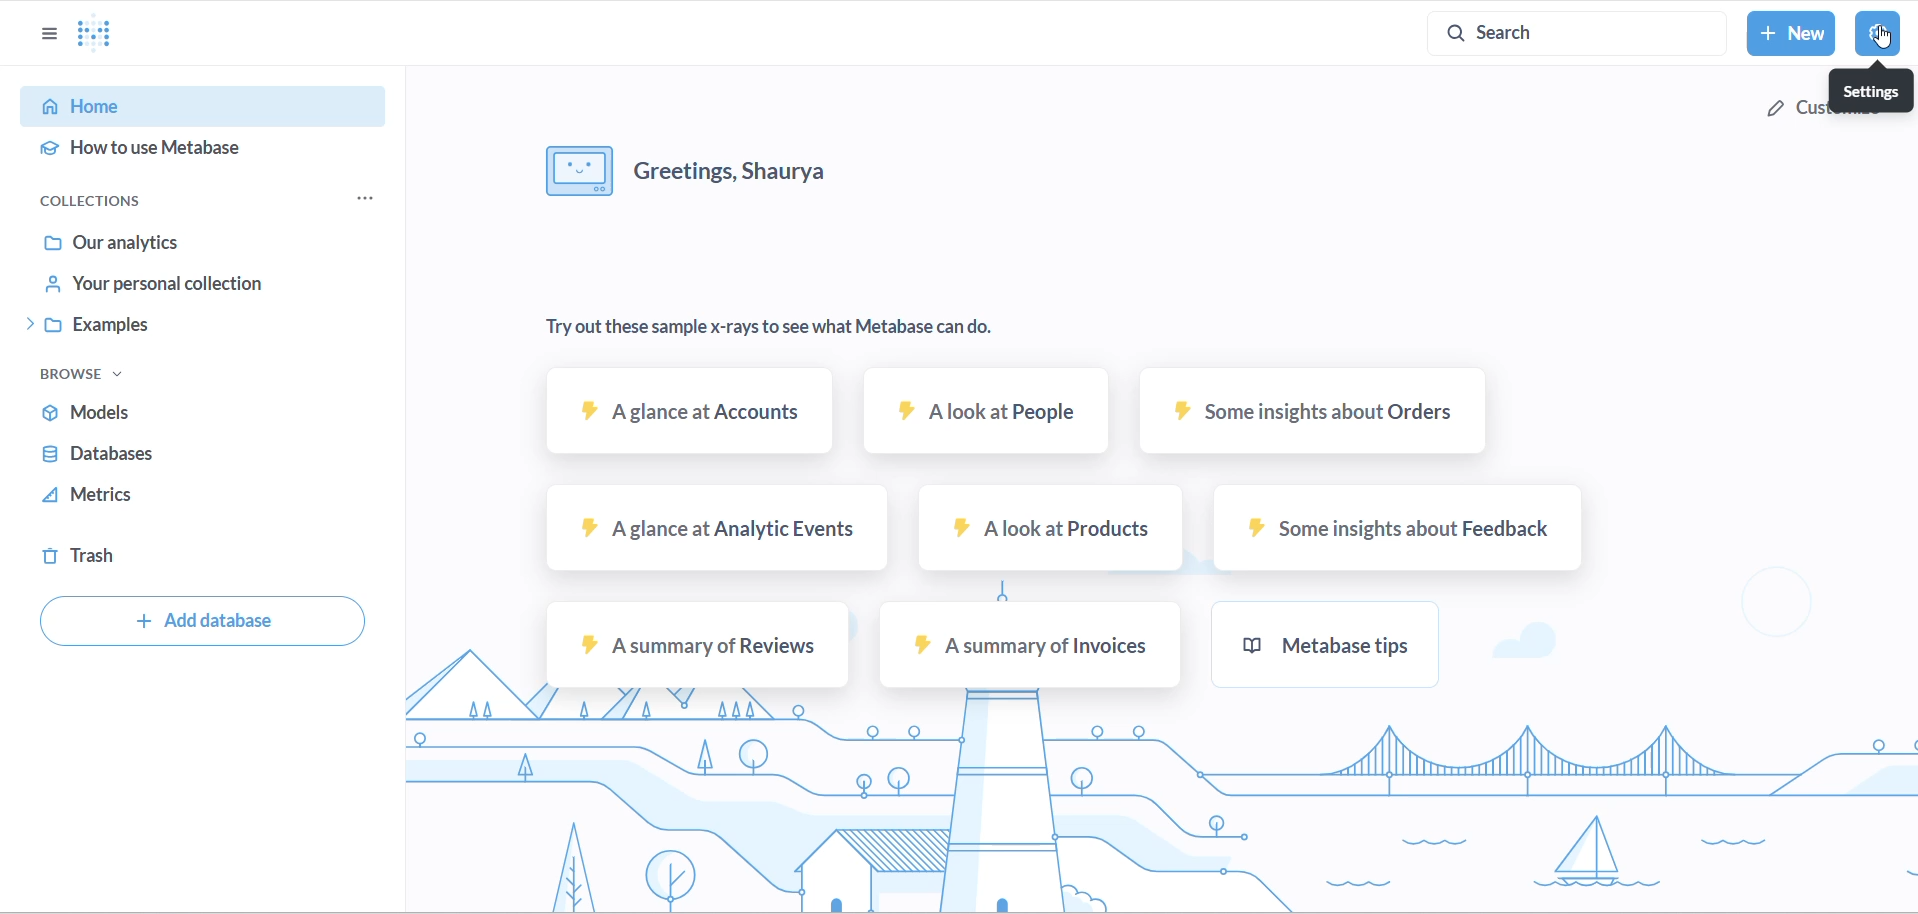  Describe the element at coordinates (174, 328) in the screenshot. I see `examples` at that location.